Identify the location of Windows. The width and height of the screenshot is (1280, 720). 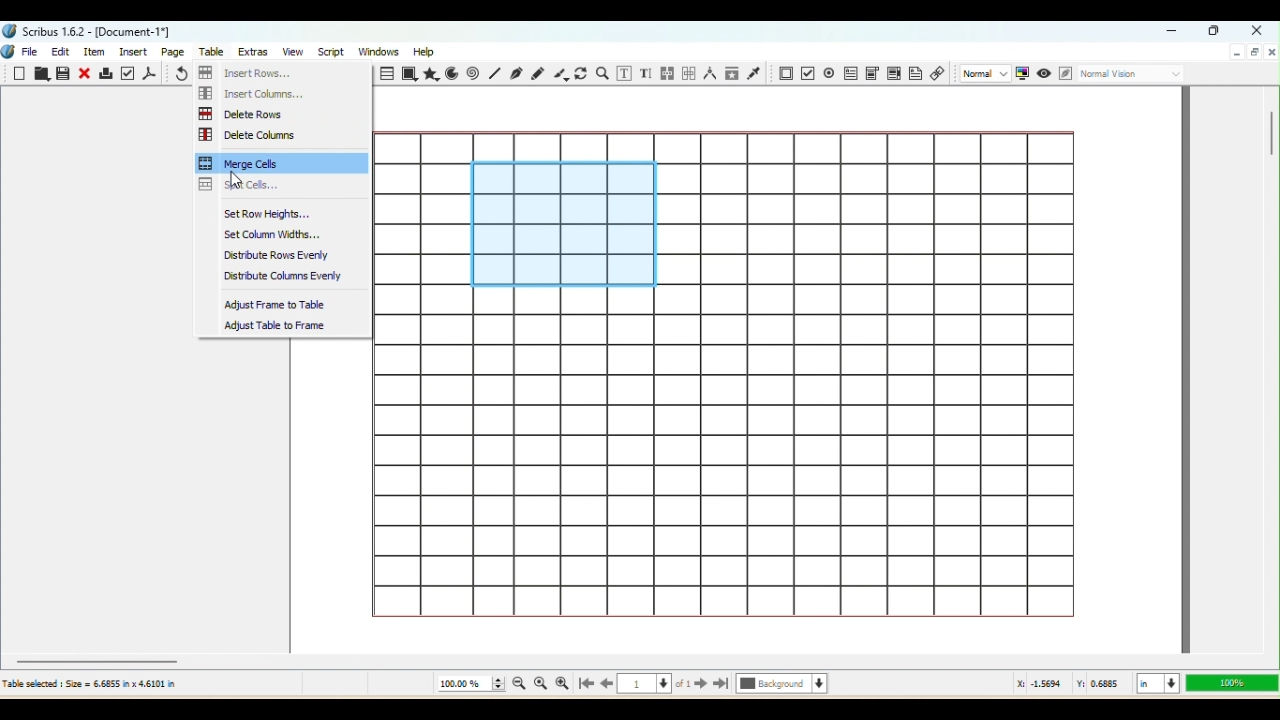
(380, 50).